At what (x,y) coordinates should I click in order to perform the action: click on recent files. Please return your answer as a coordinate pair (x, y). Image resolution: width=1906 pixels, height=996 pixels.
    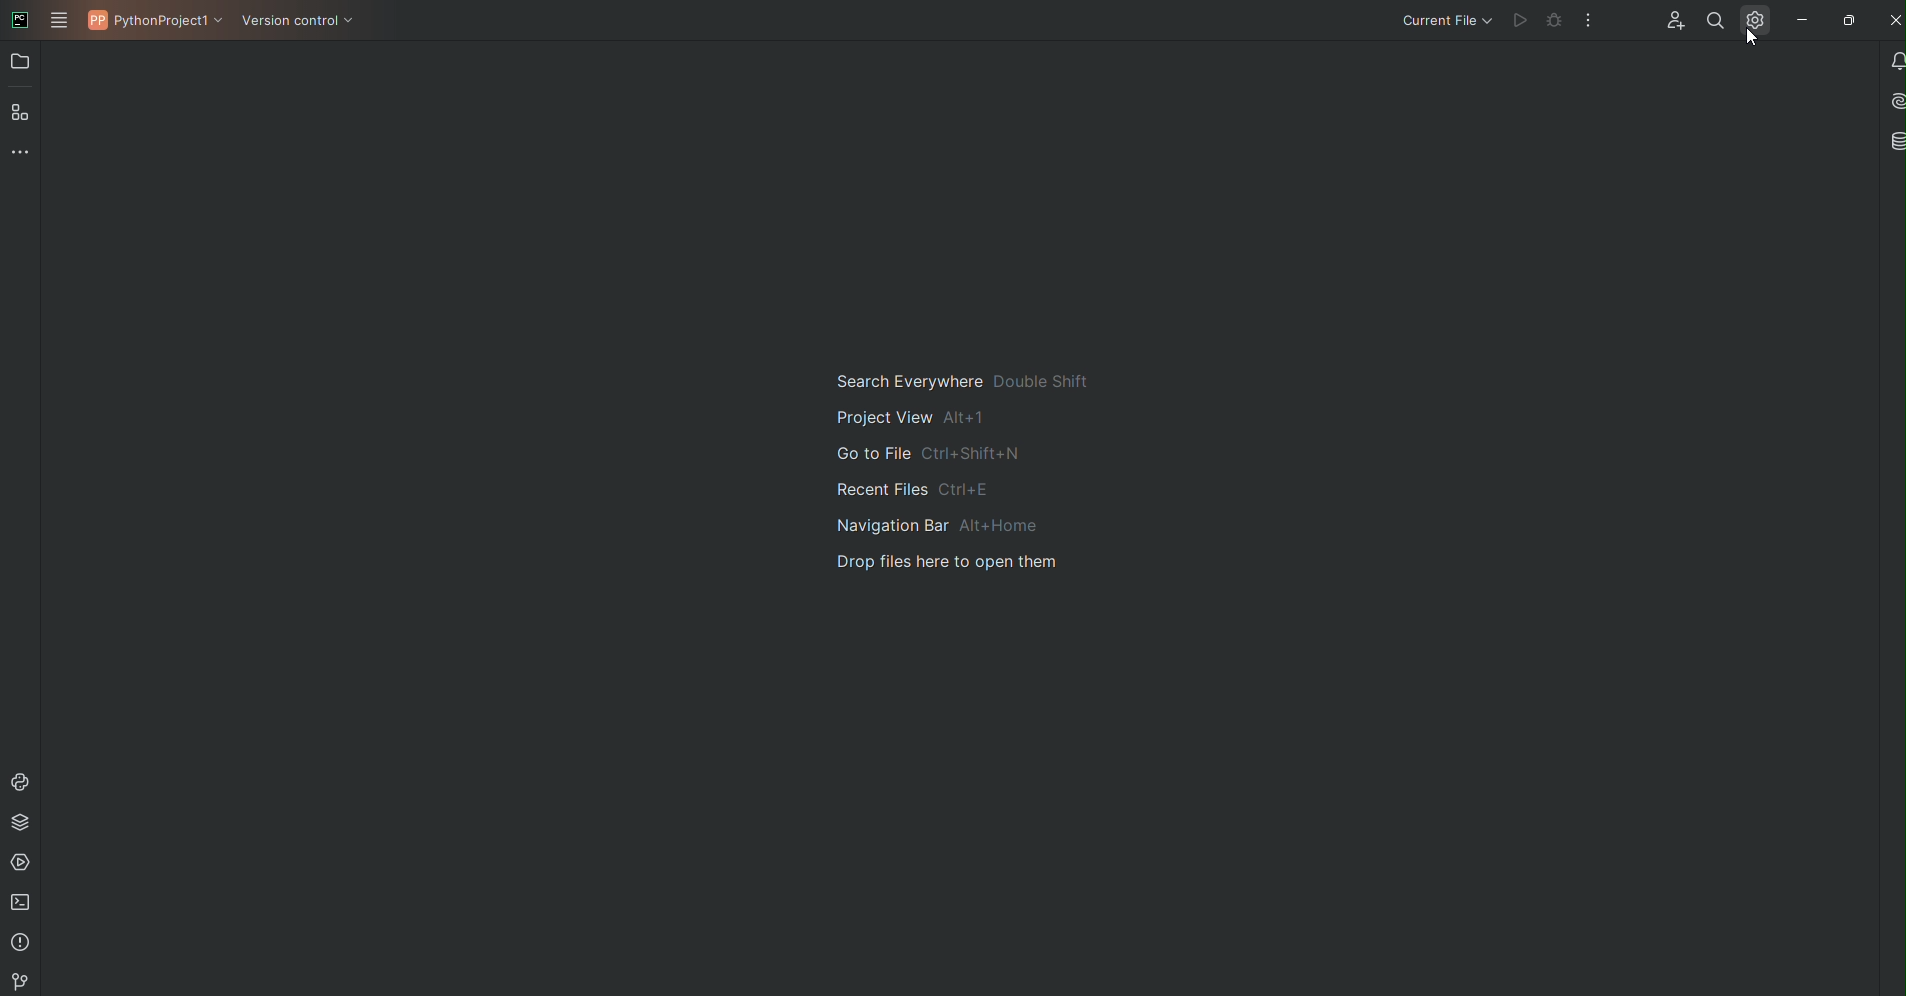
    Looking at the image, I should click on (913, 491).